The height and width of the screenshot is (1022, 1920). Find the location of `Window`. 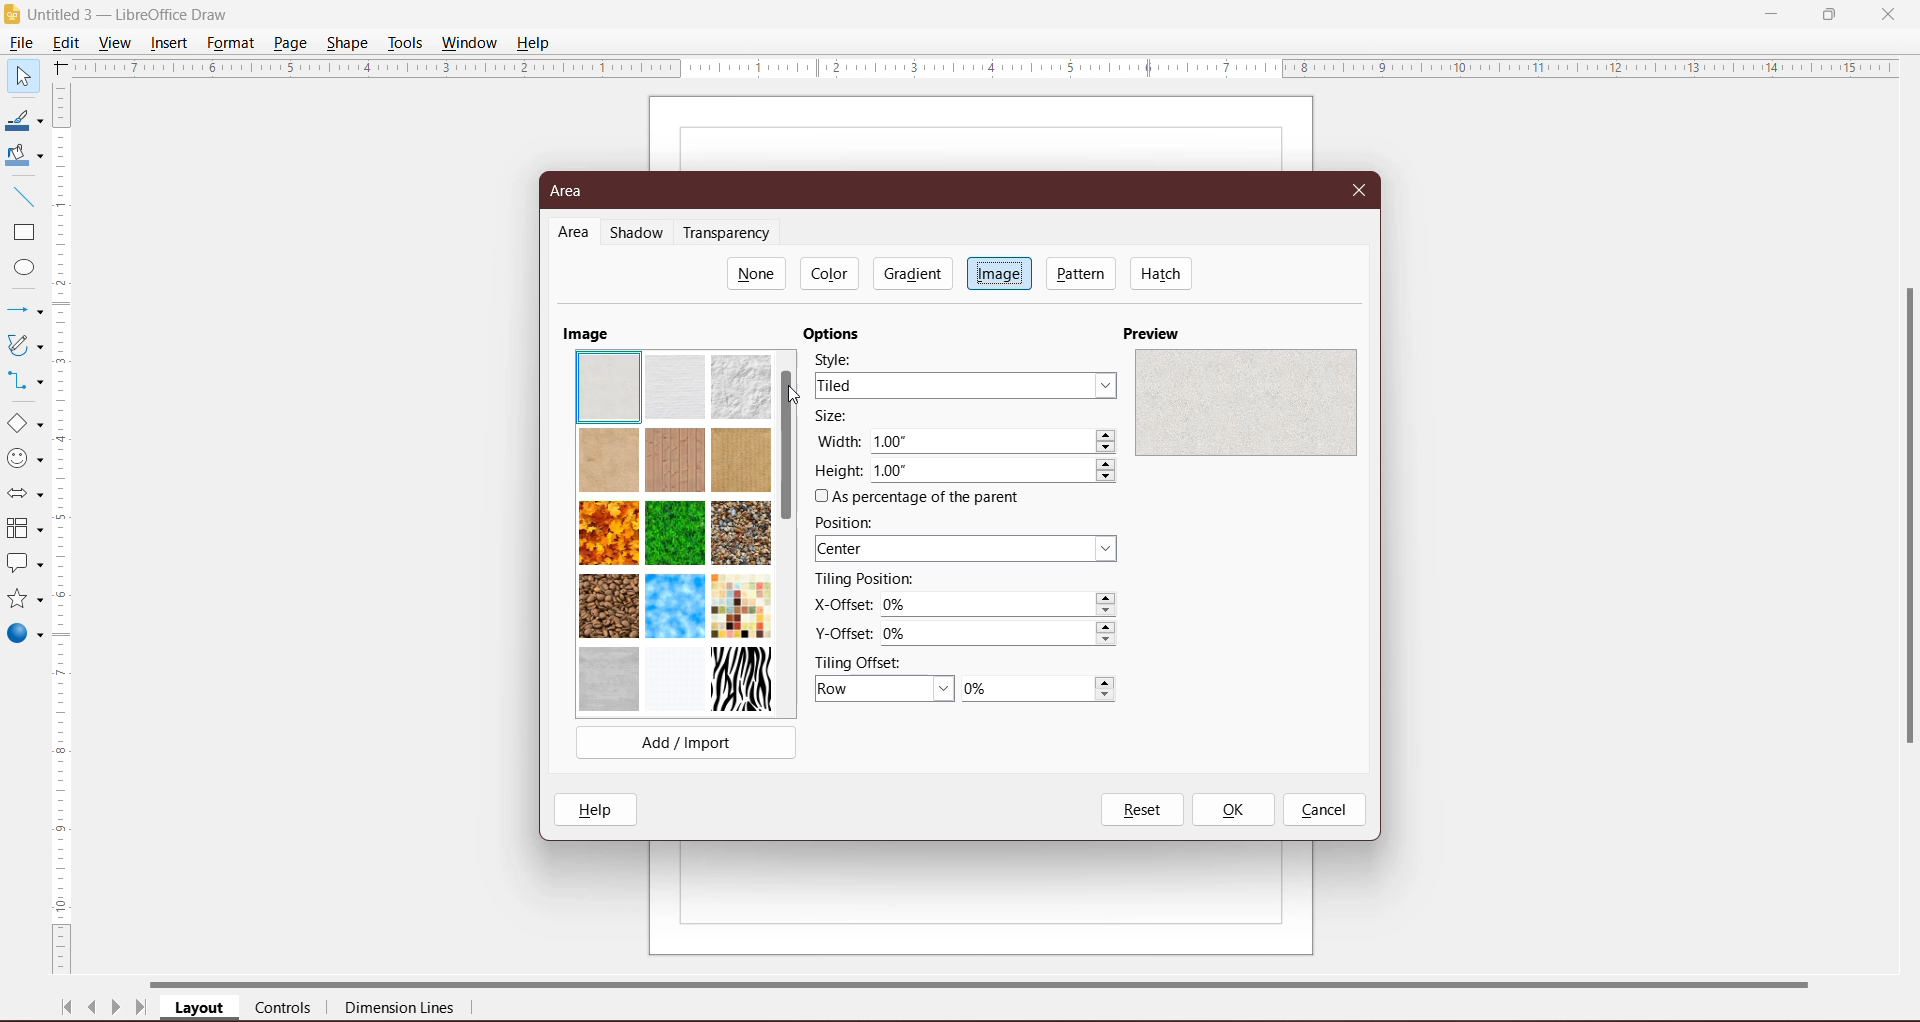

Window is located at coordinates (469, 43).